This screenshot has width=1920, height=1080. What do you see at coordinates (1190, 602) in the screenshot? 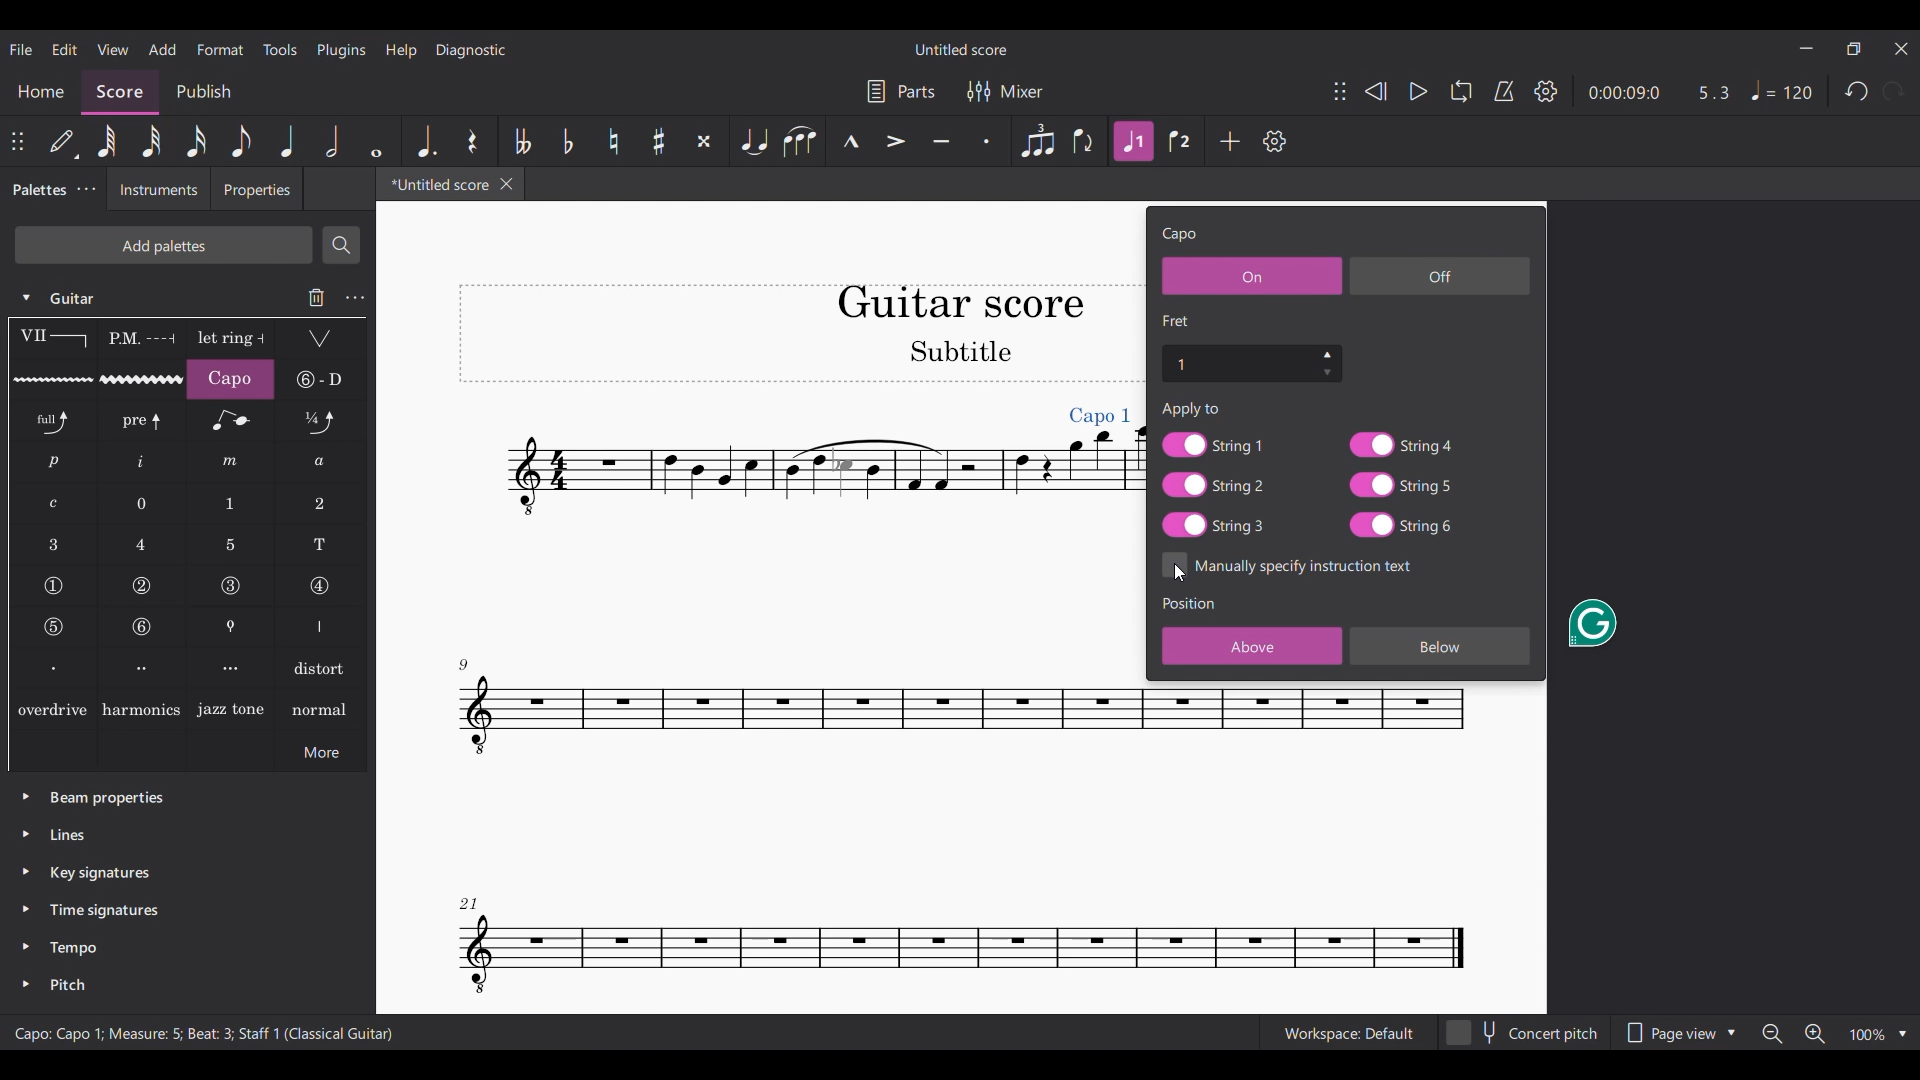
I see `Section title` at bounding box center [1190, 602].